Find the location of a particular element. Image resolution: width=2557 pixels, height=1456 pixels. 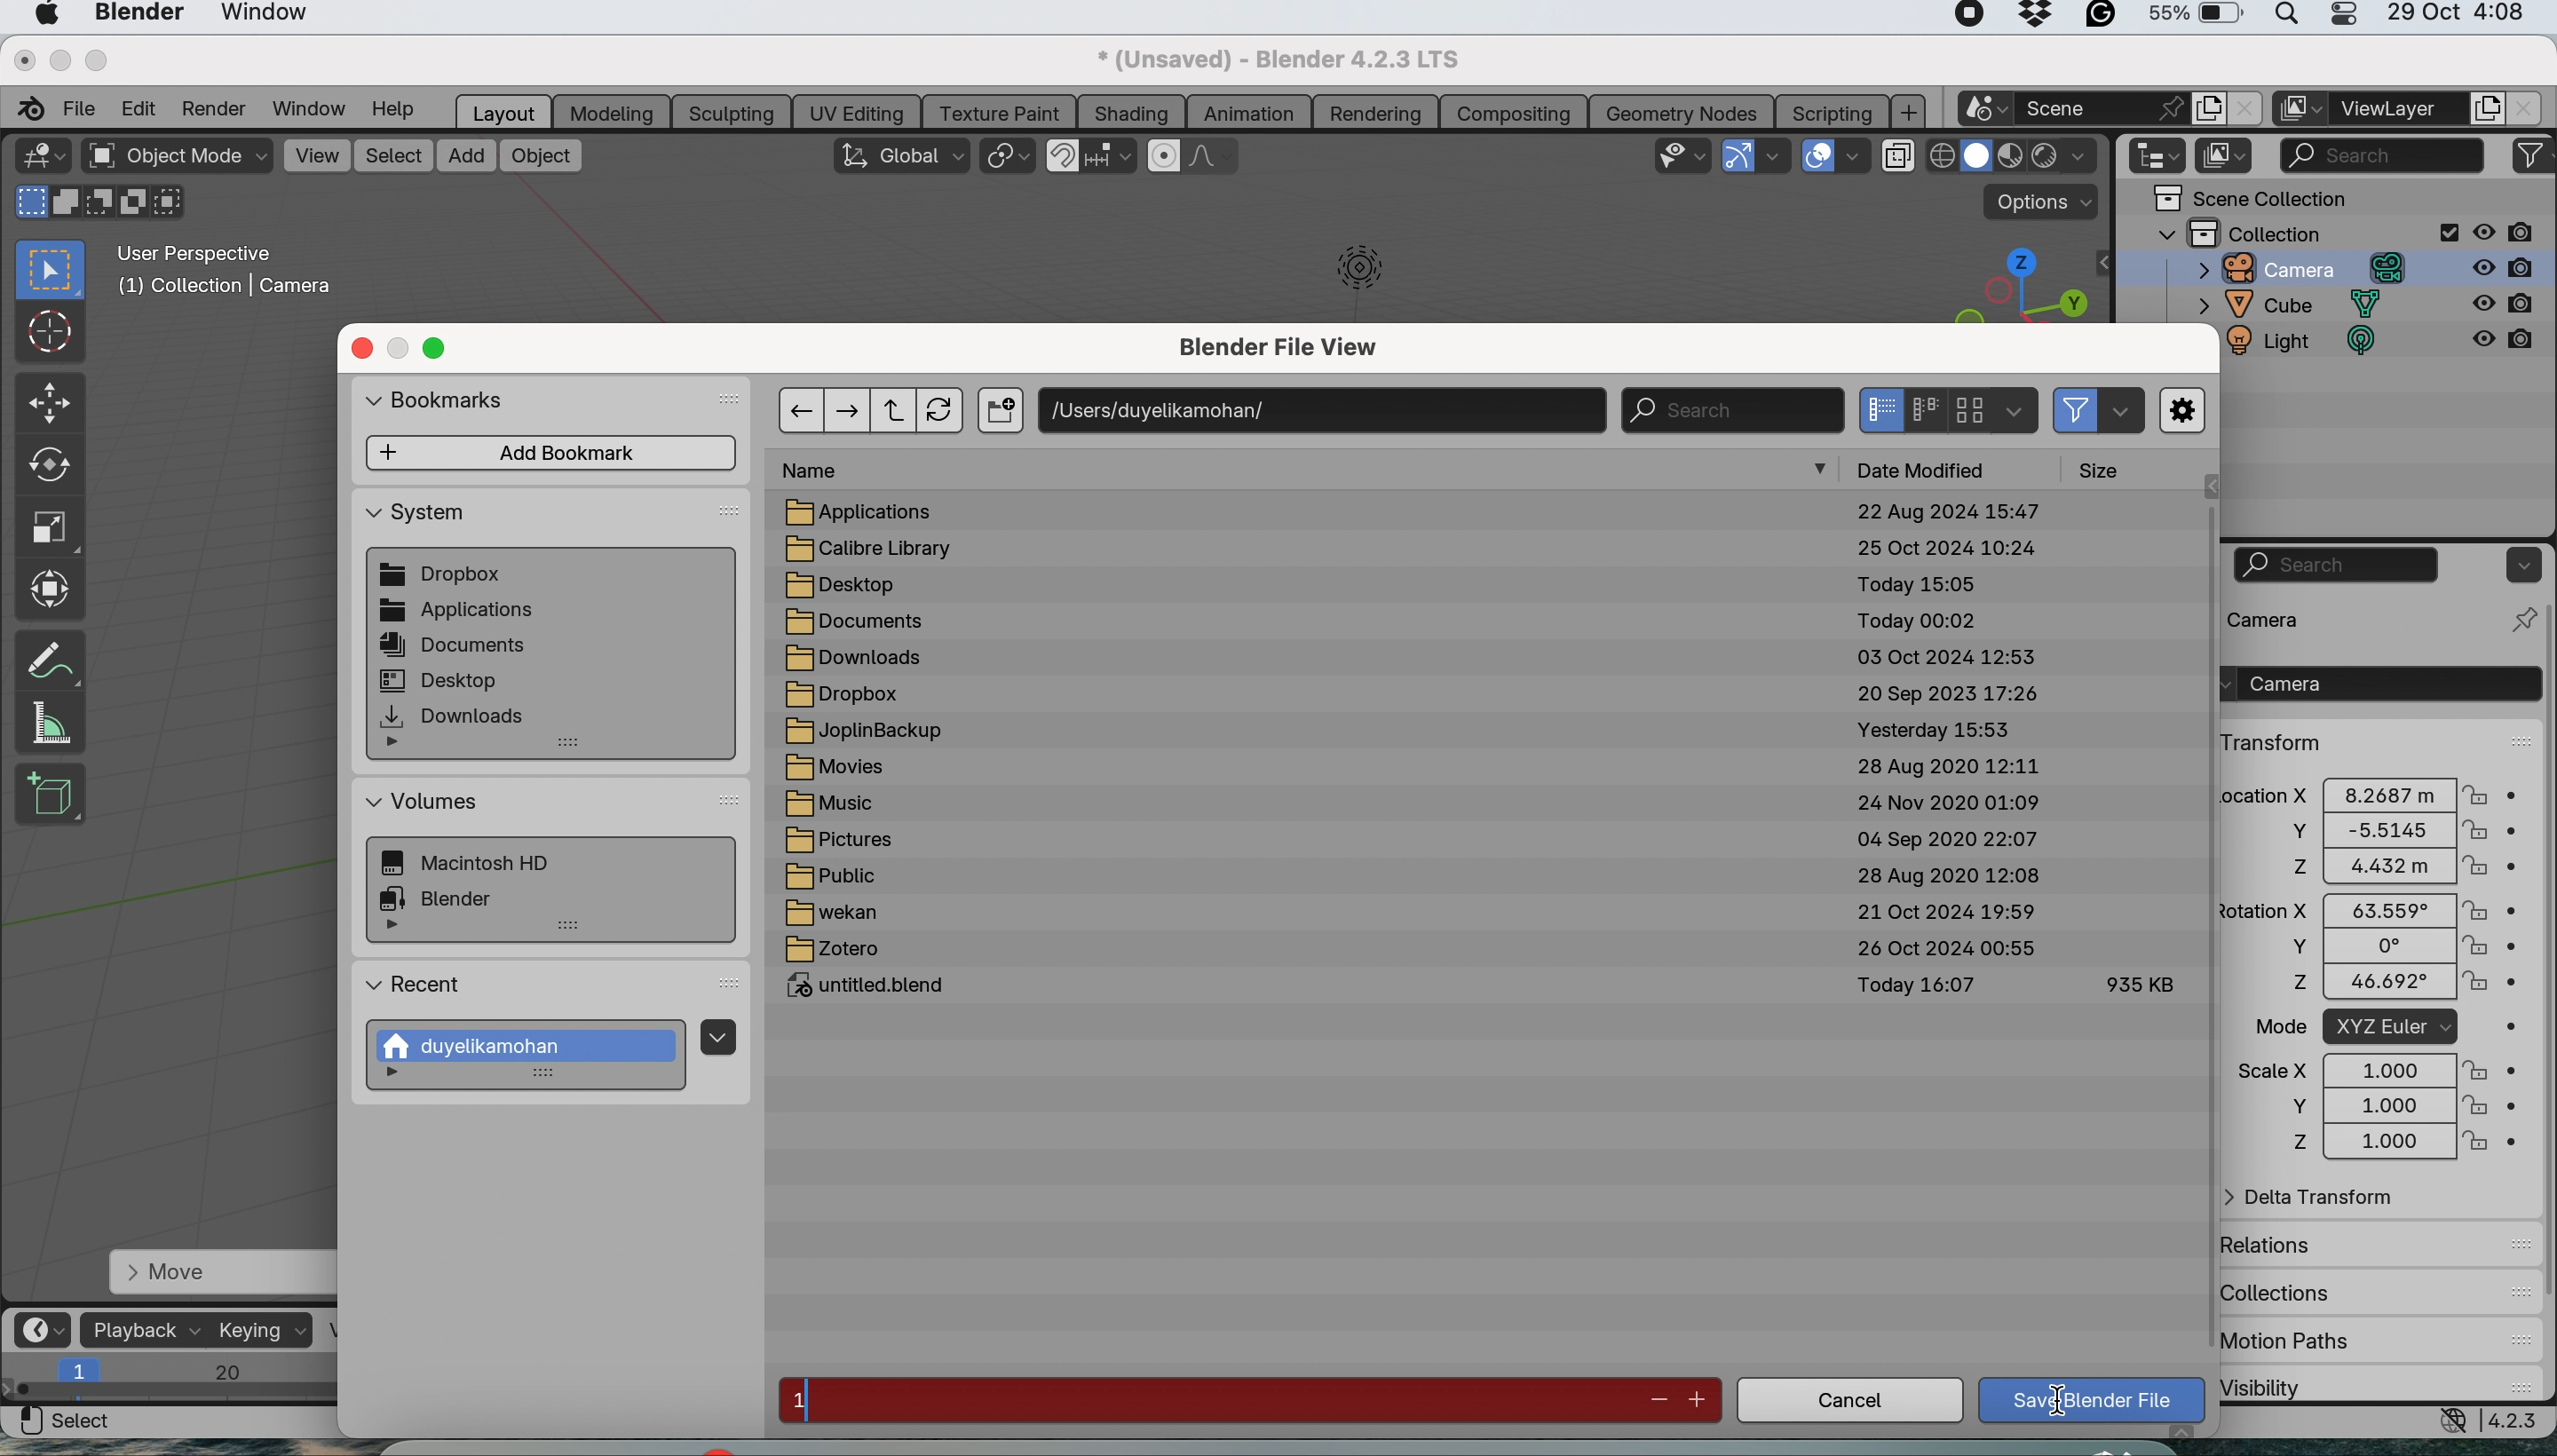

date modified is located at coordinates (1936, 468).